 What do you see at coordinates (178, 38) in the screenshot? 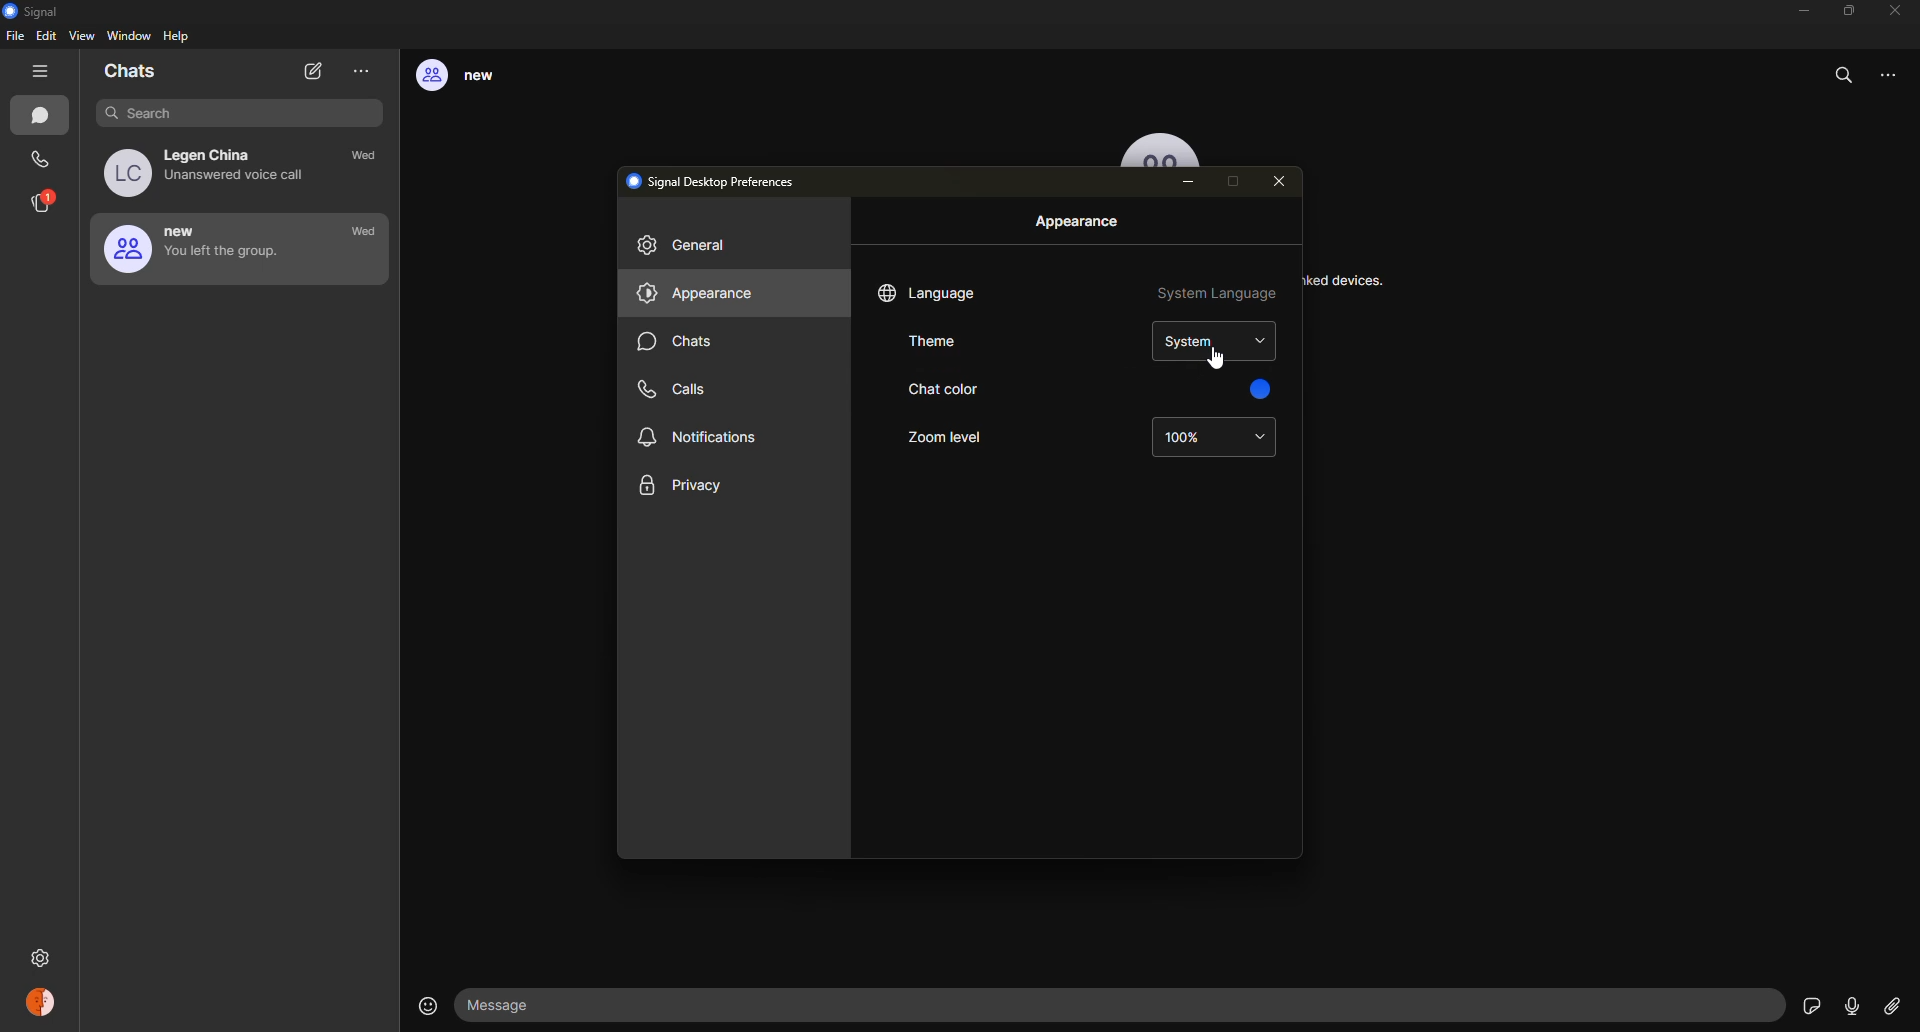
I see `help` at bounding box center [178, 38].